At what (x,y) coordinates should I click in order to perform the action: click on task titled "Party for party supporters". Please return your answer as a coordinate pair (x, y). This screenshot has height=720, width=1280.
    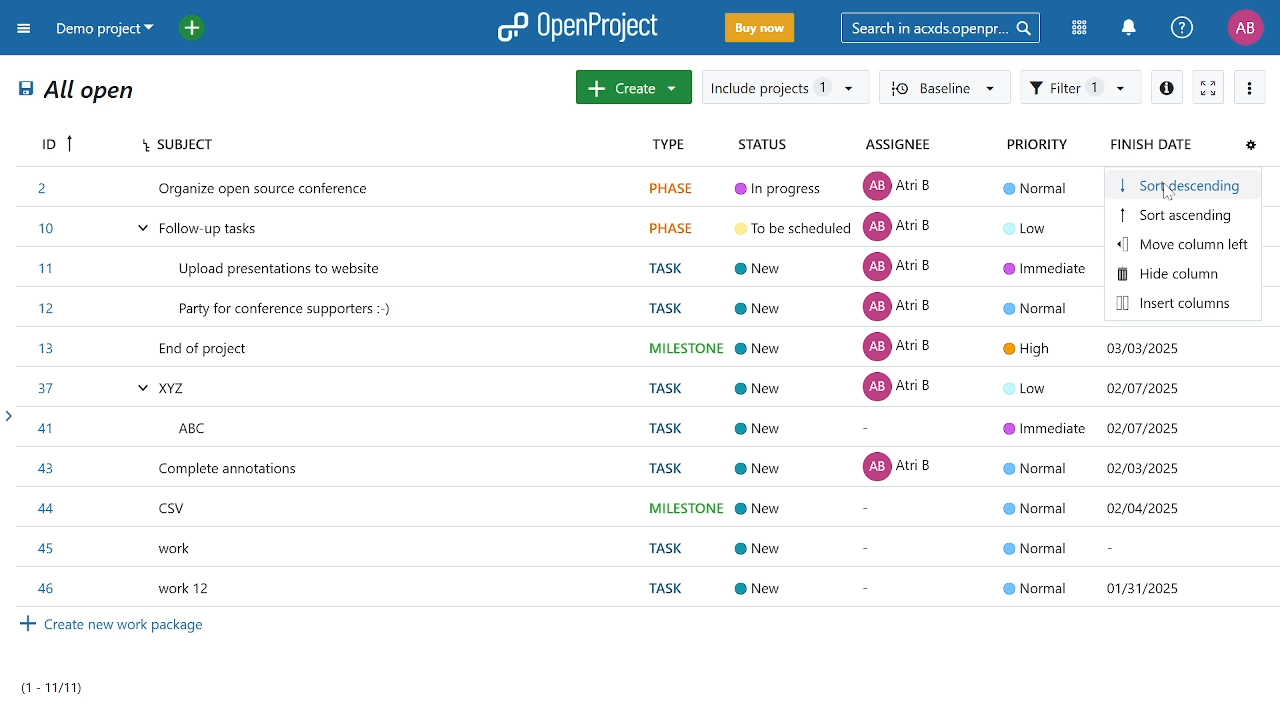
    Looking at the image, I should click on (567, 306).